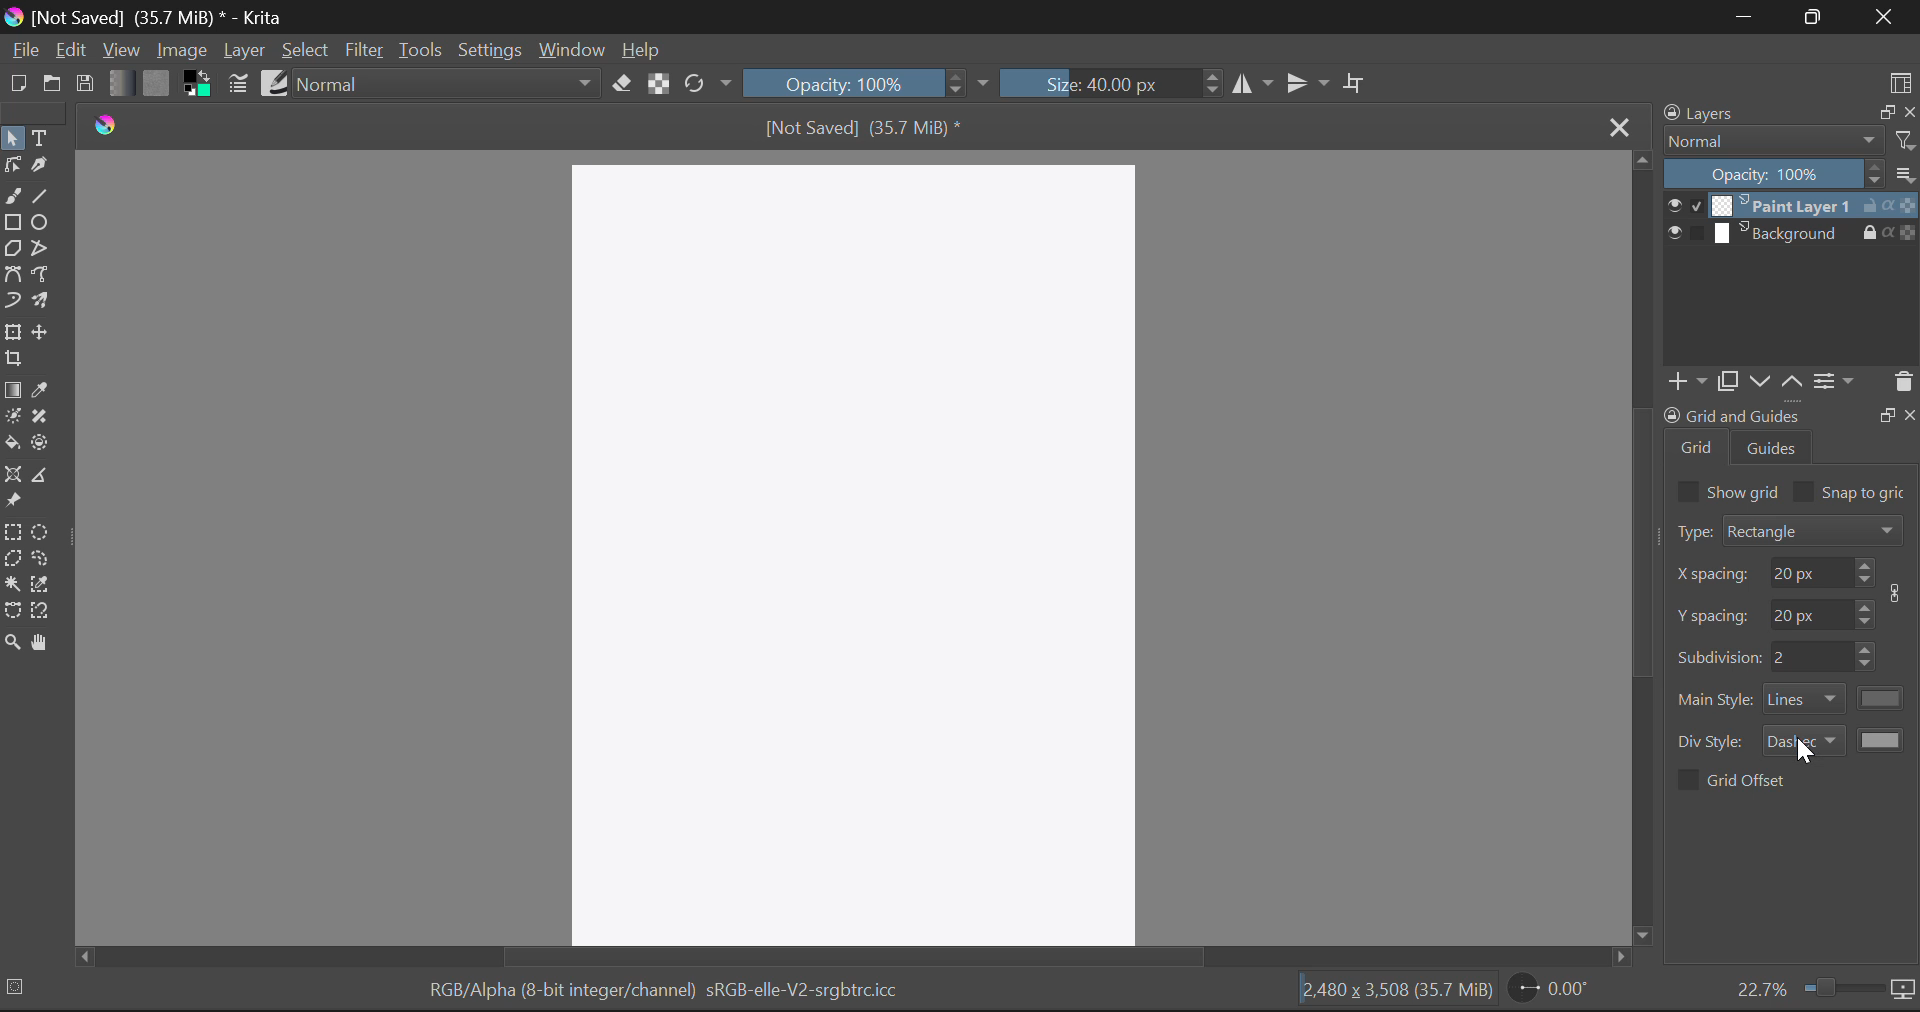  I want to click on delete, so click(1902, 382).